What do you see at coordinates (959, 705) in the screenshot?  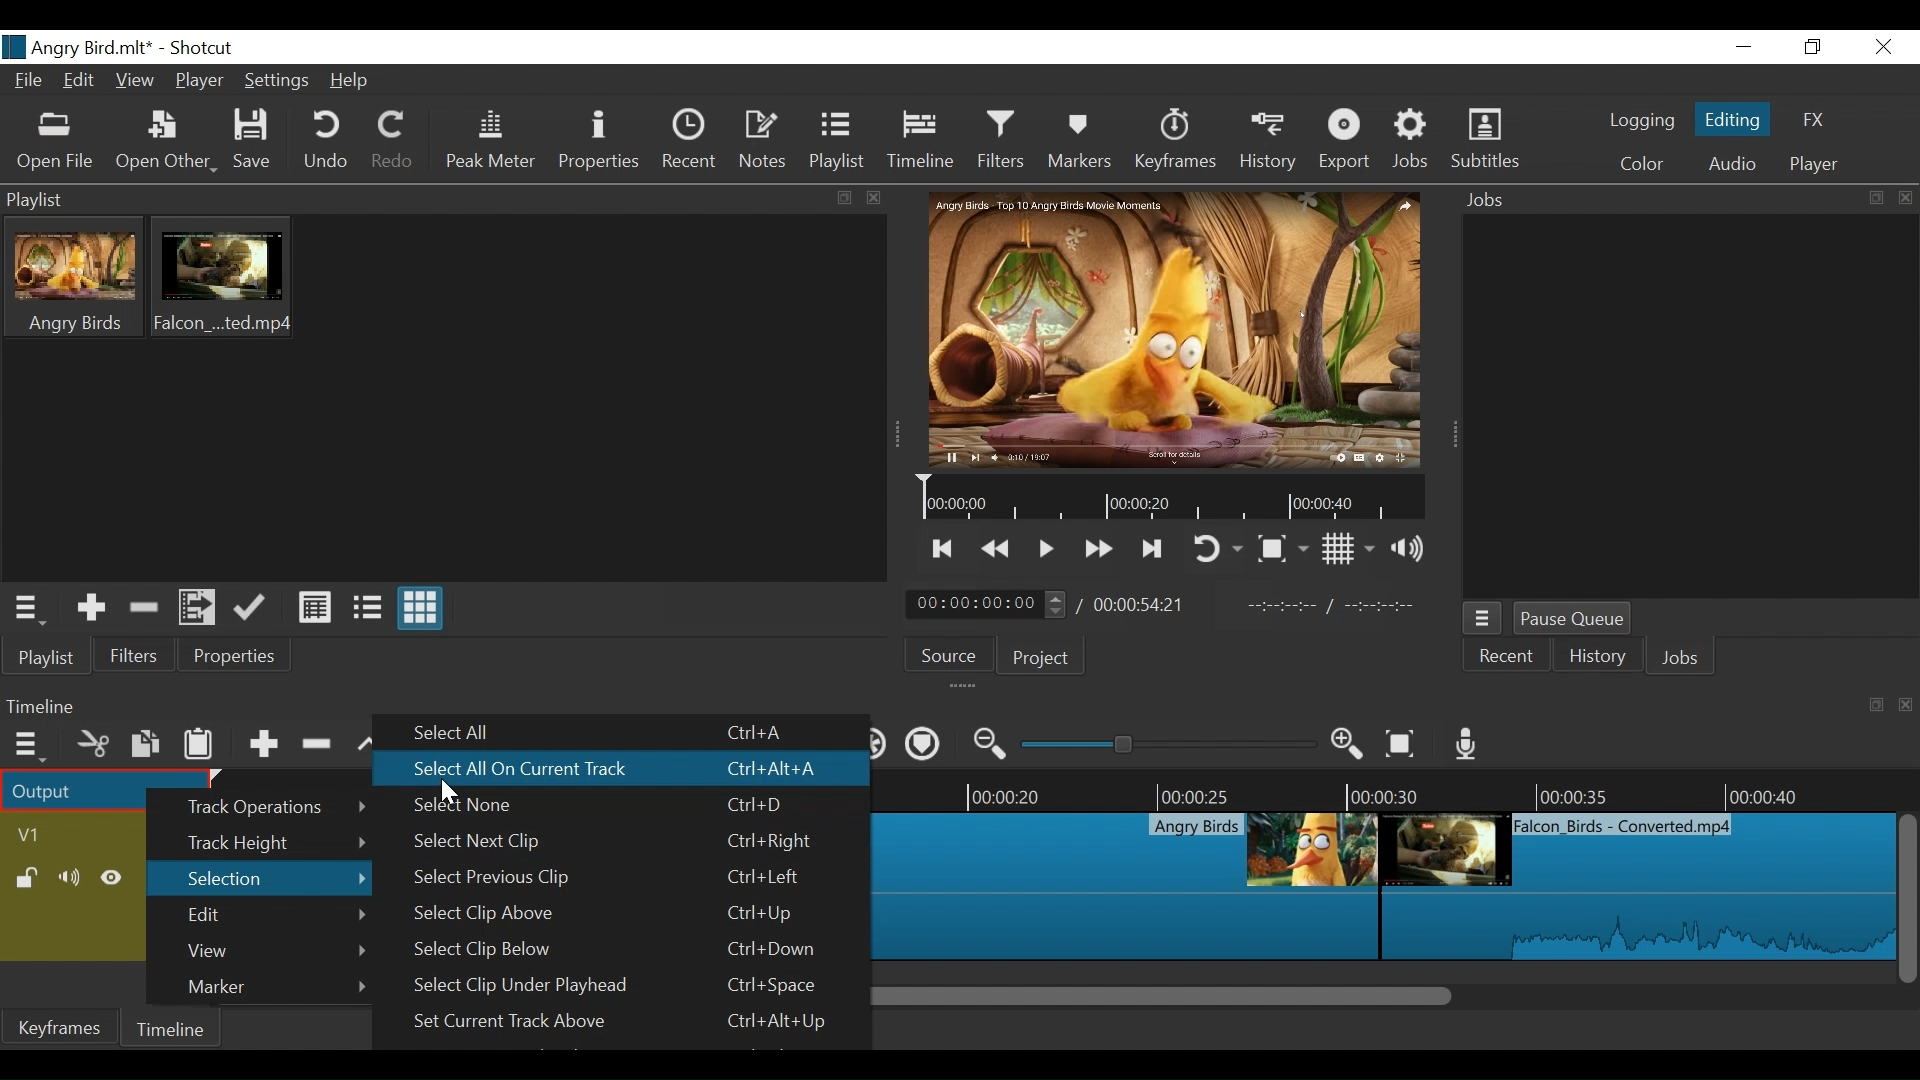 I see `Timeline` at bounding box center [959, 705].